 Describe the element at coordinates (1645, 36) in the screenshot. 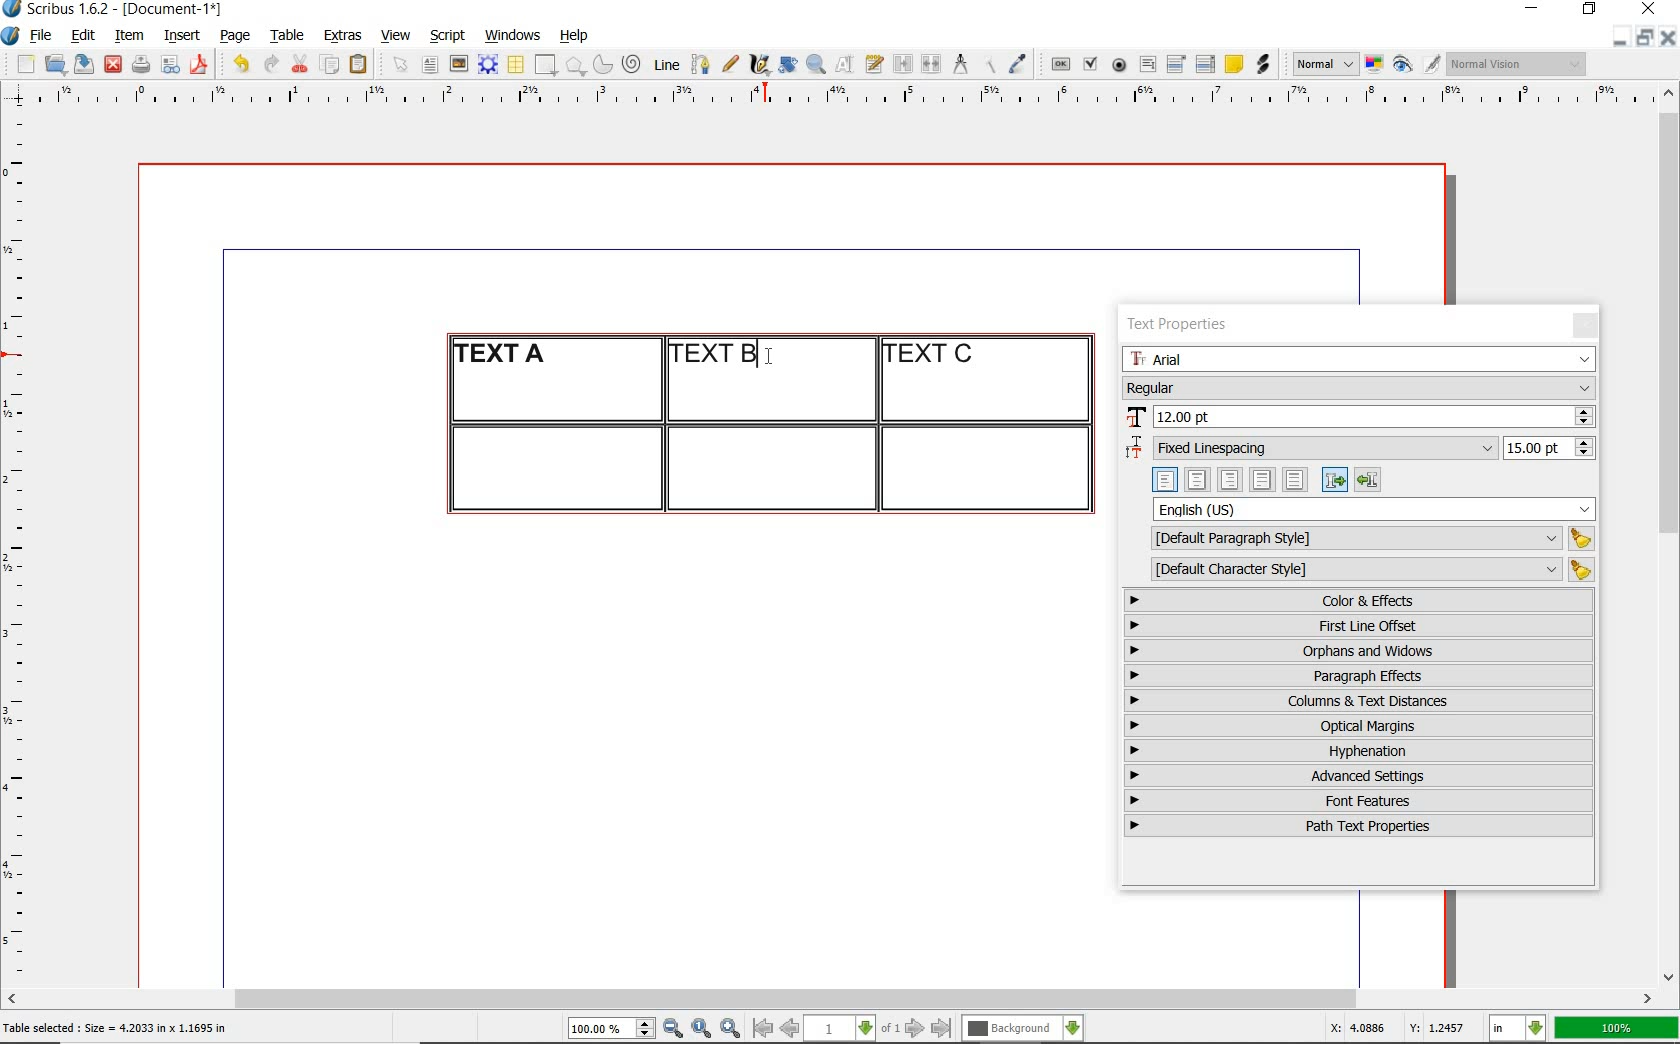

I see `restore` at that location.